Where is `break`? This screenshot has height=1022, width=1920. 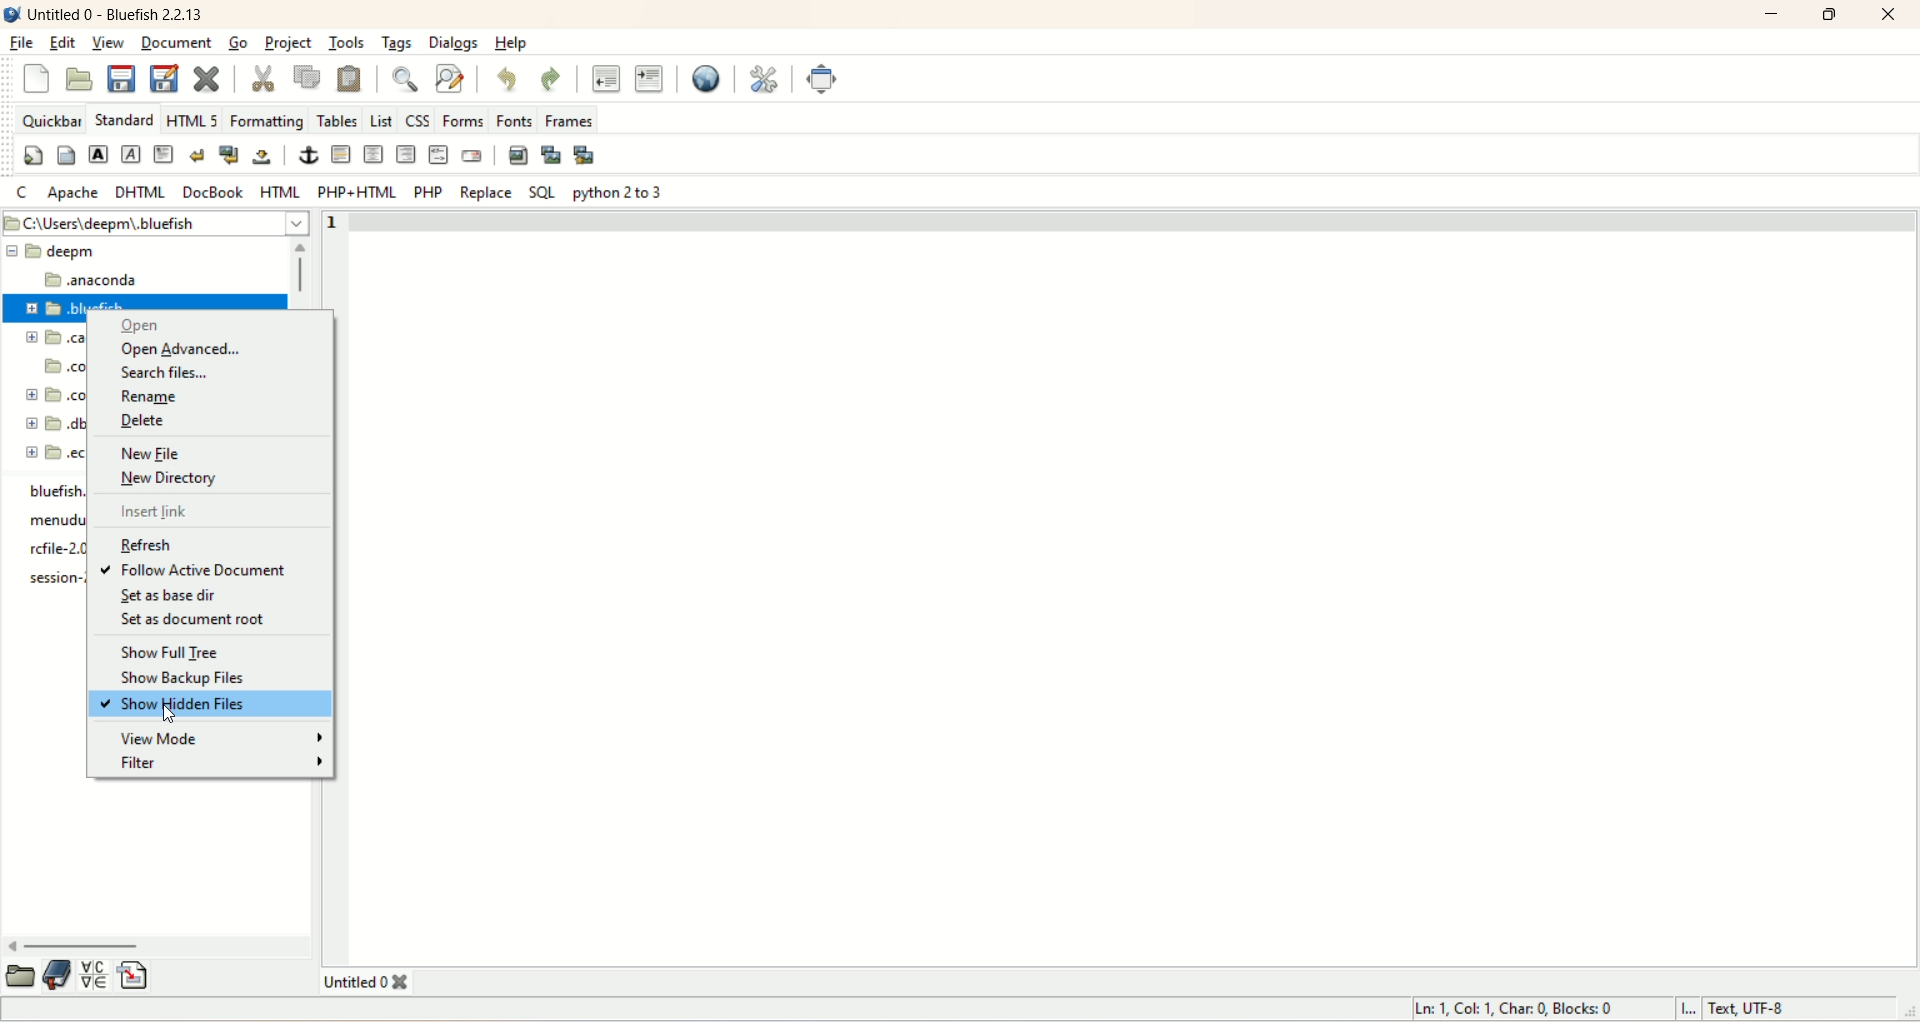 break is located at coordinates (199, 153).